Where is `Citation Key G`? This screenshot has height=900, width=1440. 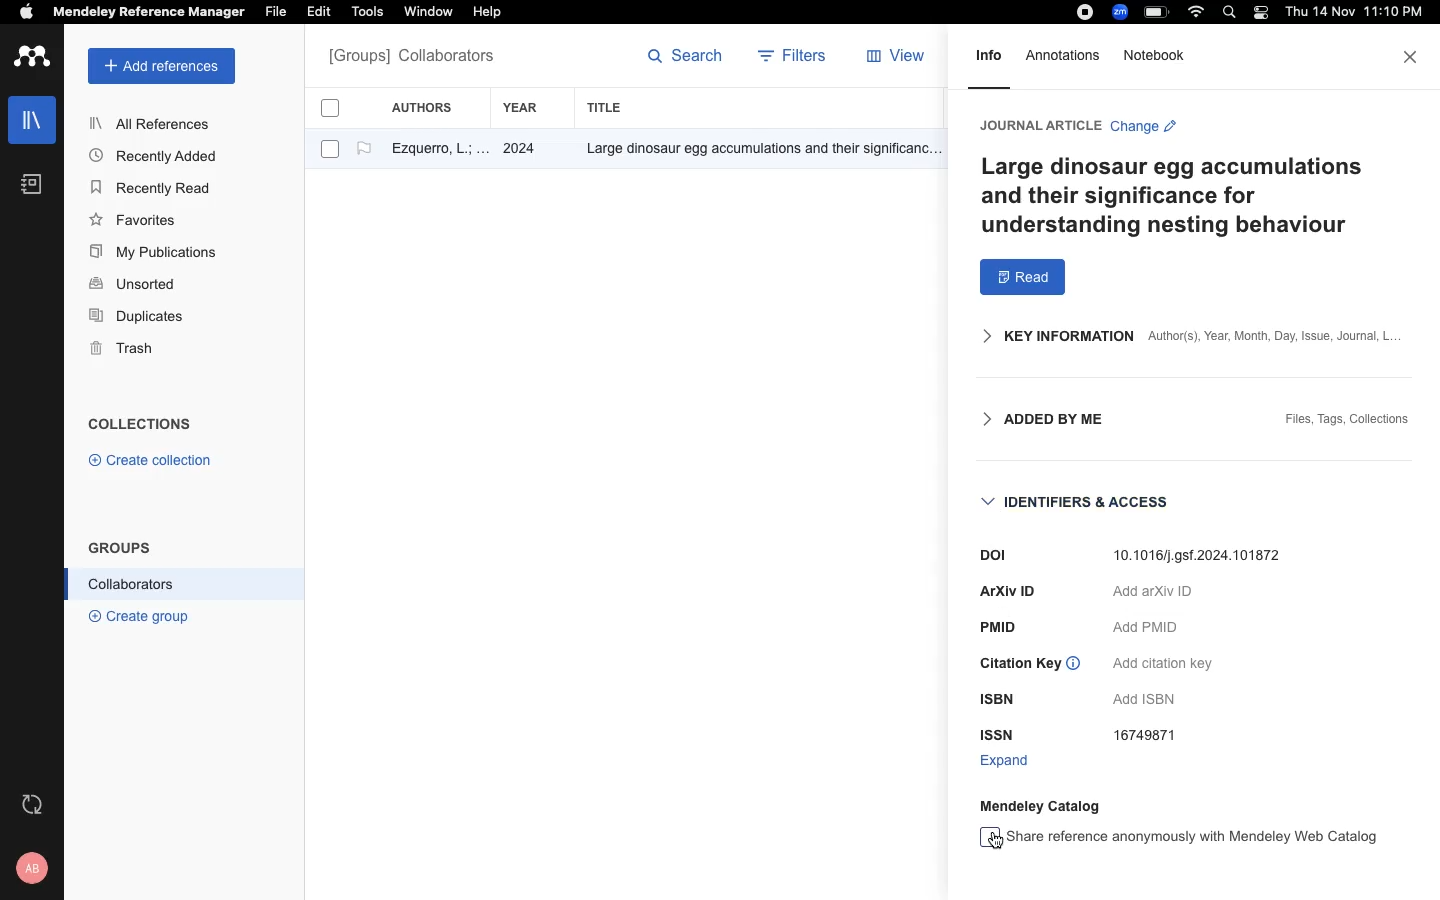
Citation Key G is located at coordinates (1031, 666).